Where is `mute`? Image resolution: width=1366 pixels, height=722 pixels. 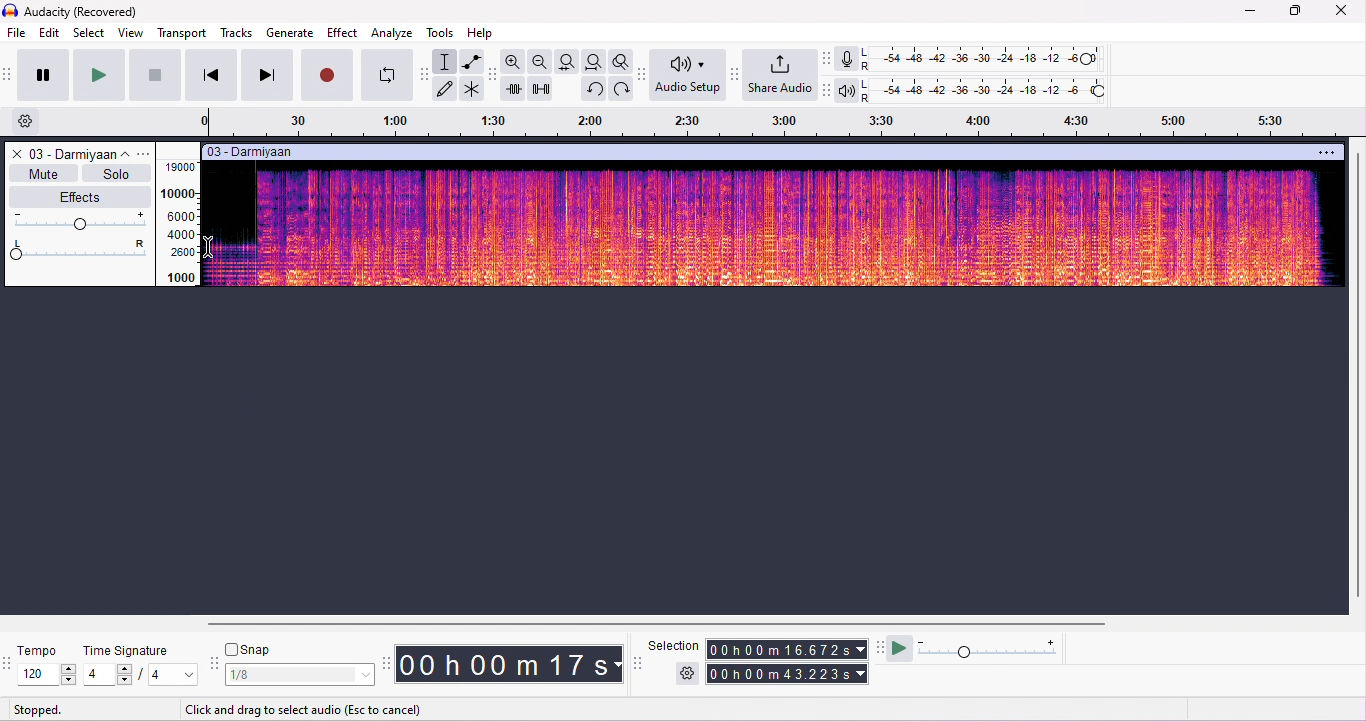
mute is located at coordinates (44, 172).